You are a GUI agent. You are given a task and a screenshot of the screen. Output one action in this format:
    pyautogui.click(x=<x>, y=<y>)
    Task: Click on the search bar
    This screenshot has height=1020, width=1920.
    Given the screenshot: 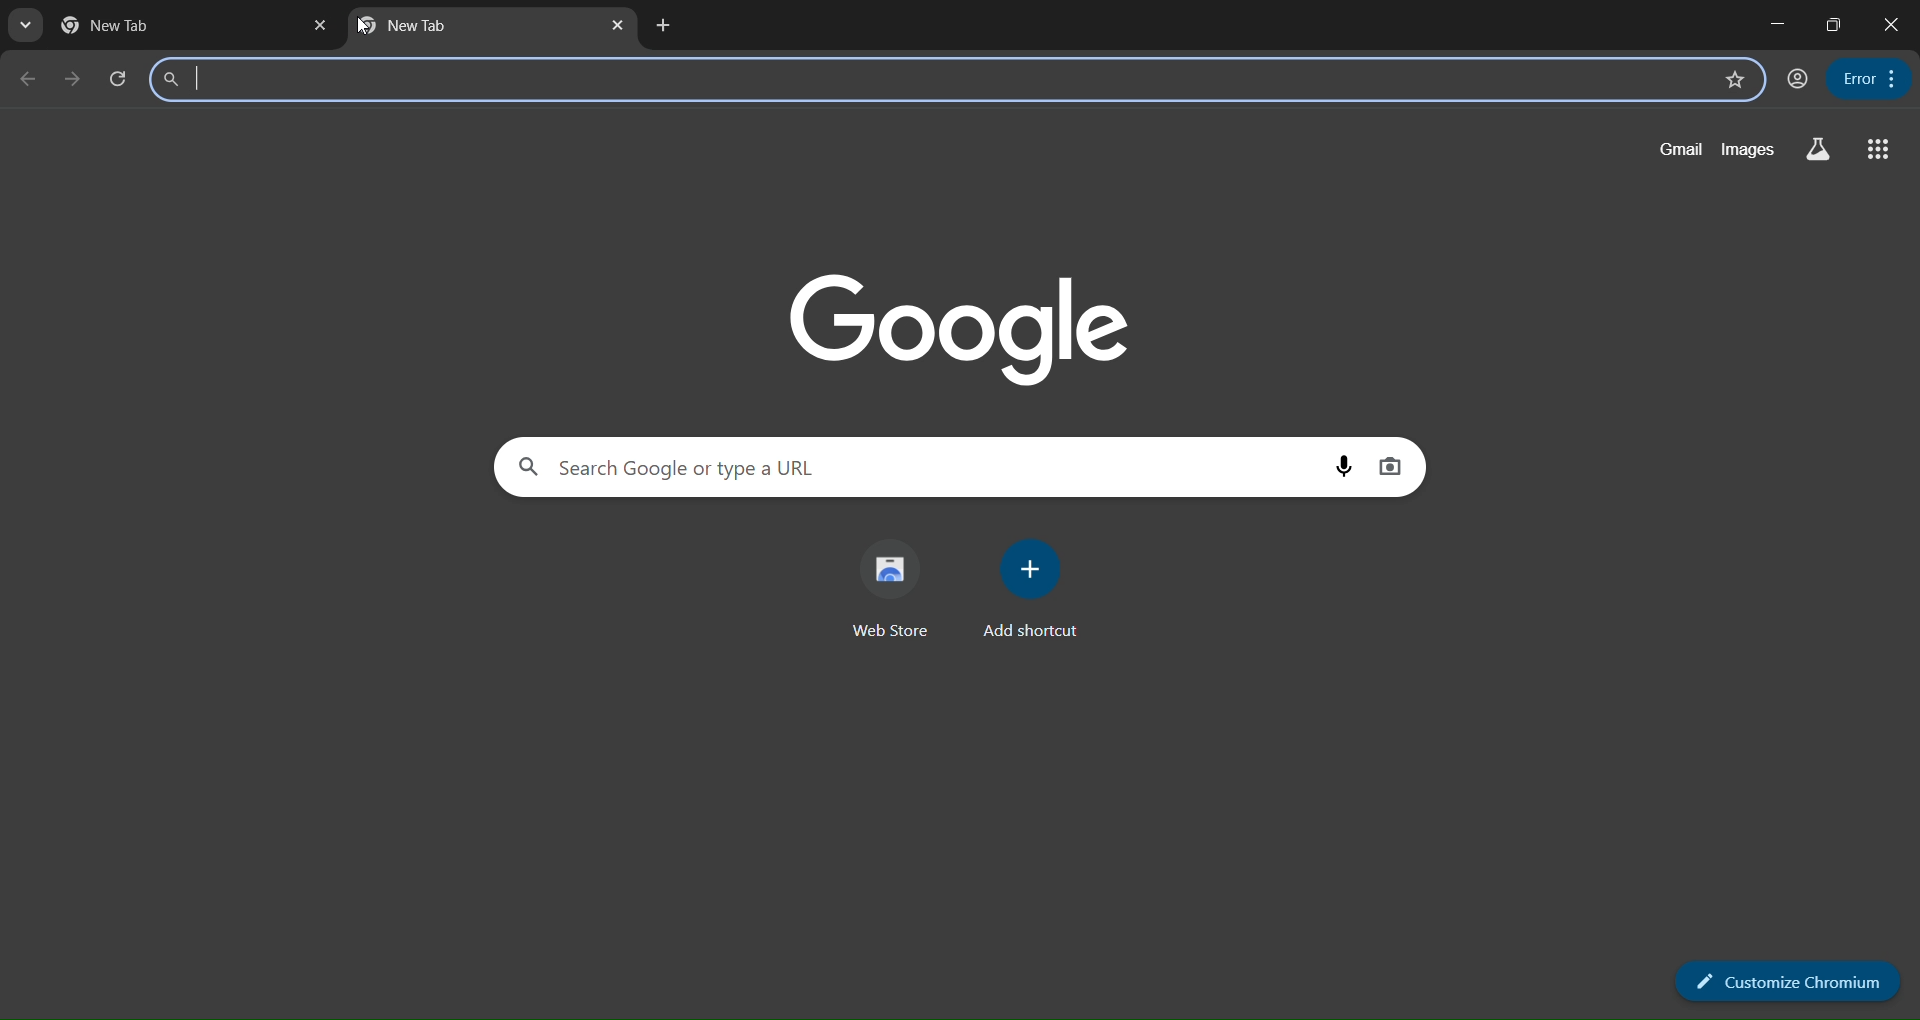 What is the action you would take?
    pyautogui.click(x=942, y=79)
    